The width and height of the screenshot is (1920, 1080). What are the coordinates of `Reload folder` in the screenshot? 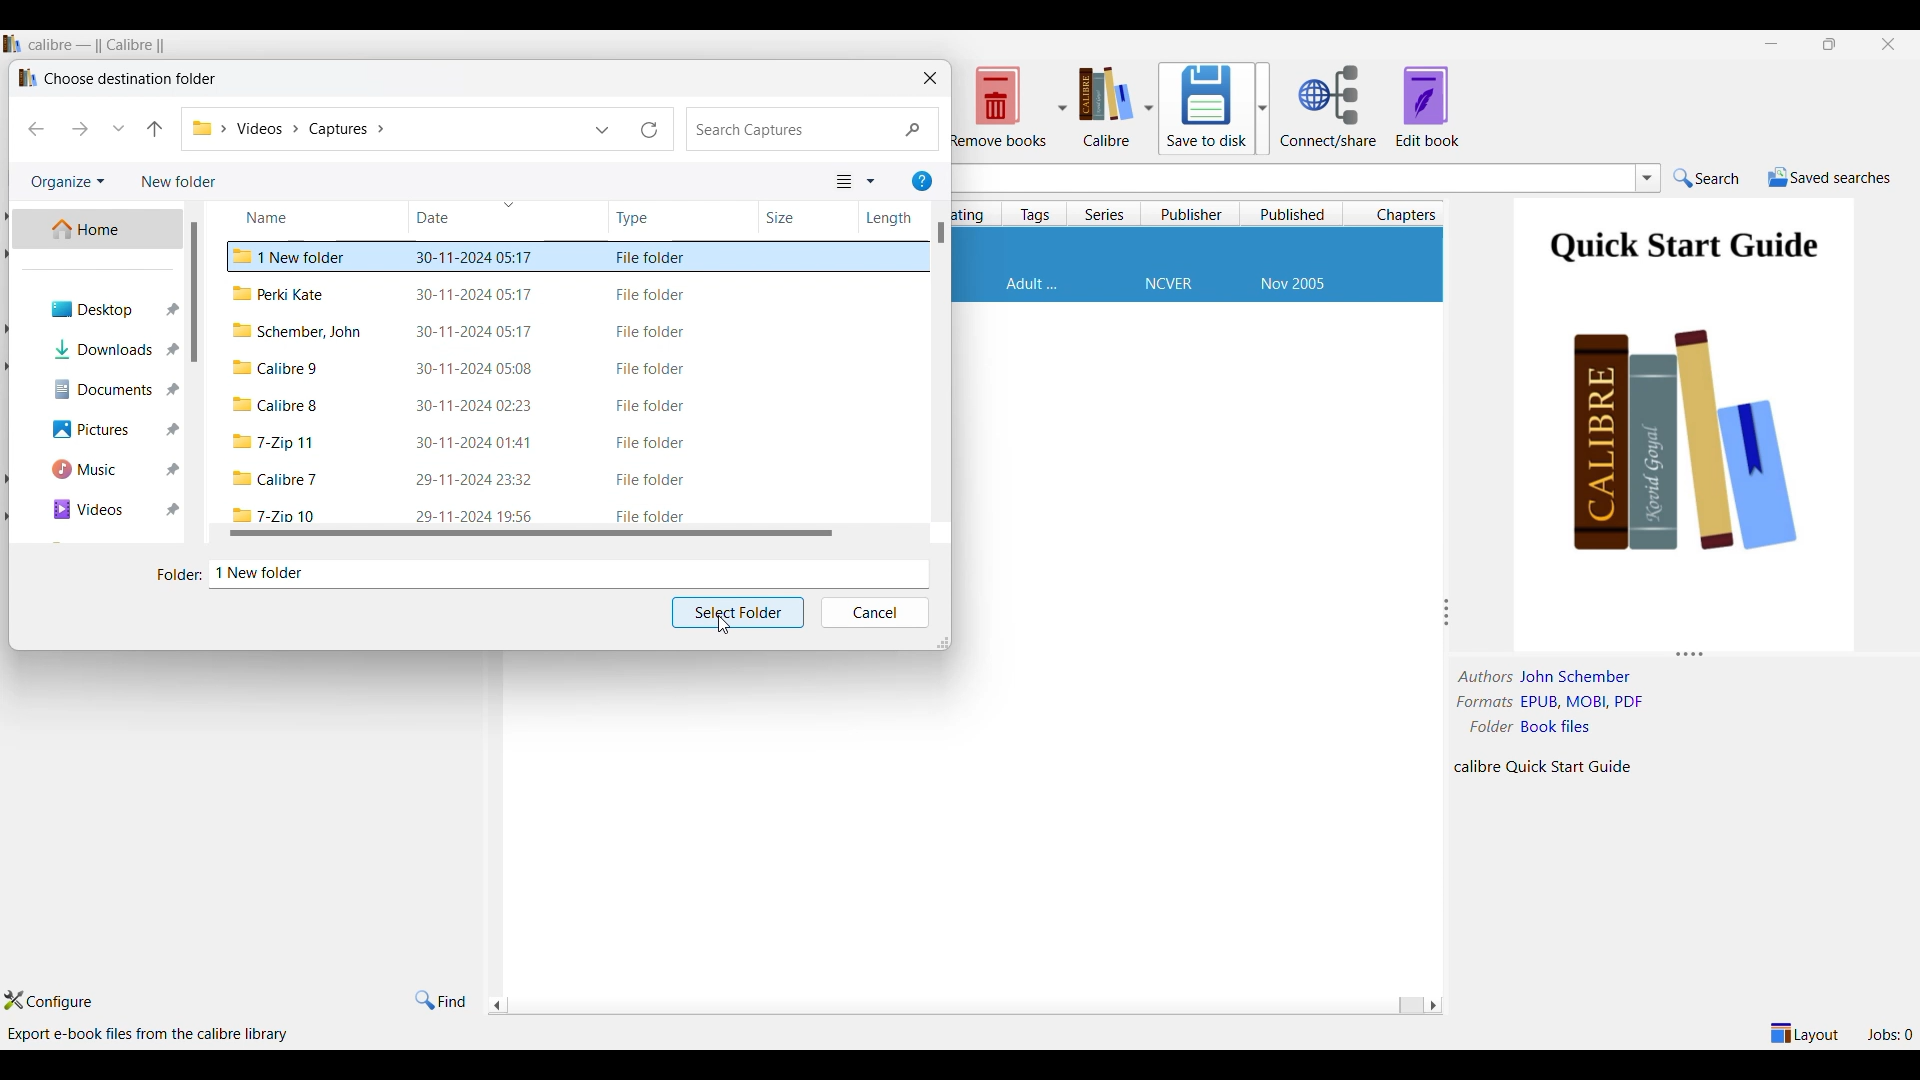 It's located at (650, 129).